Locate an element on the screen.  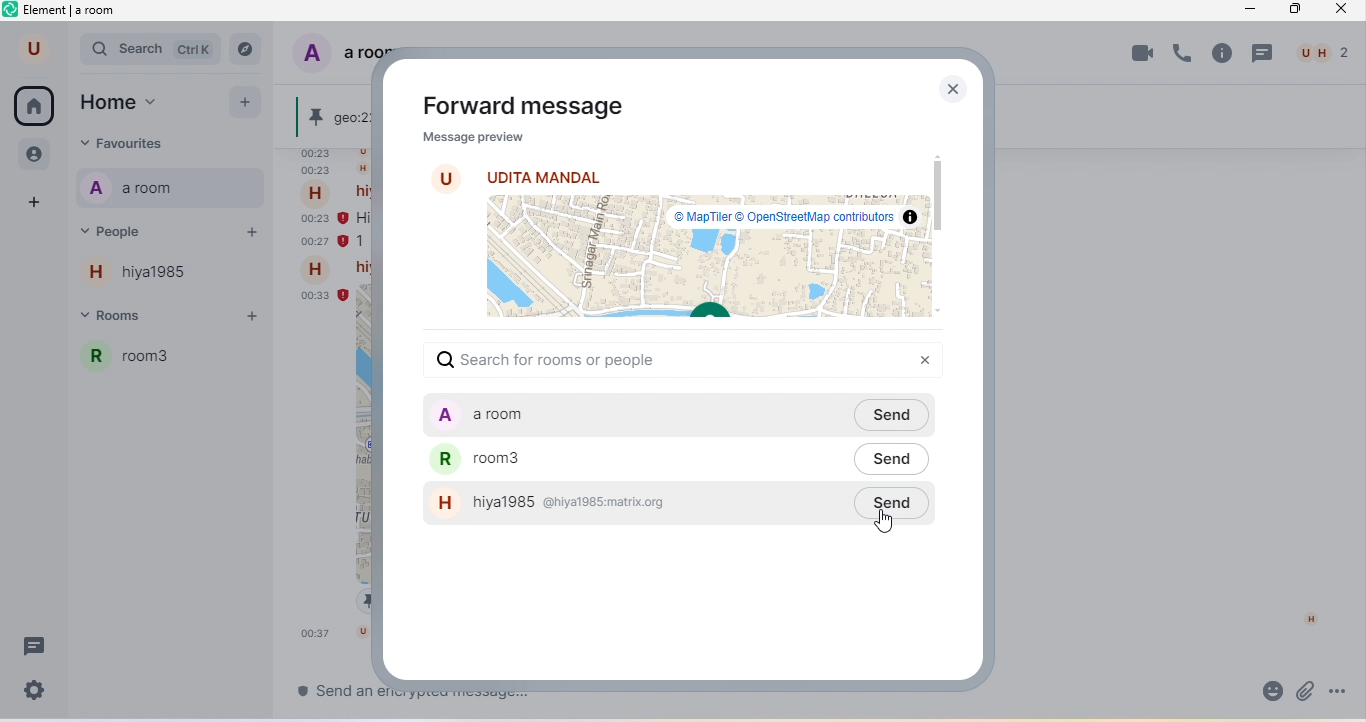
u is located at coordinates (29, 50).